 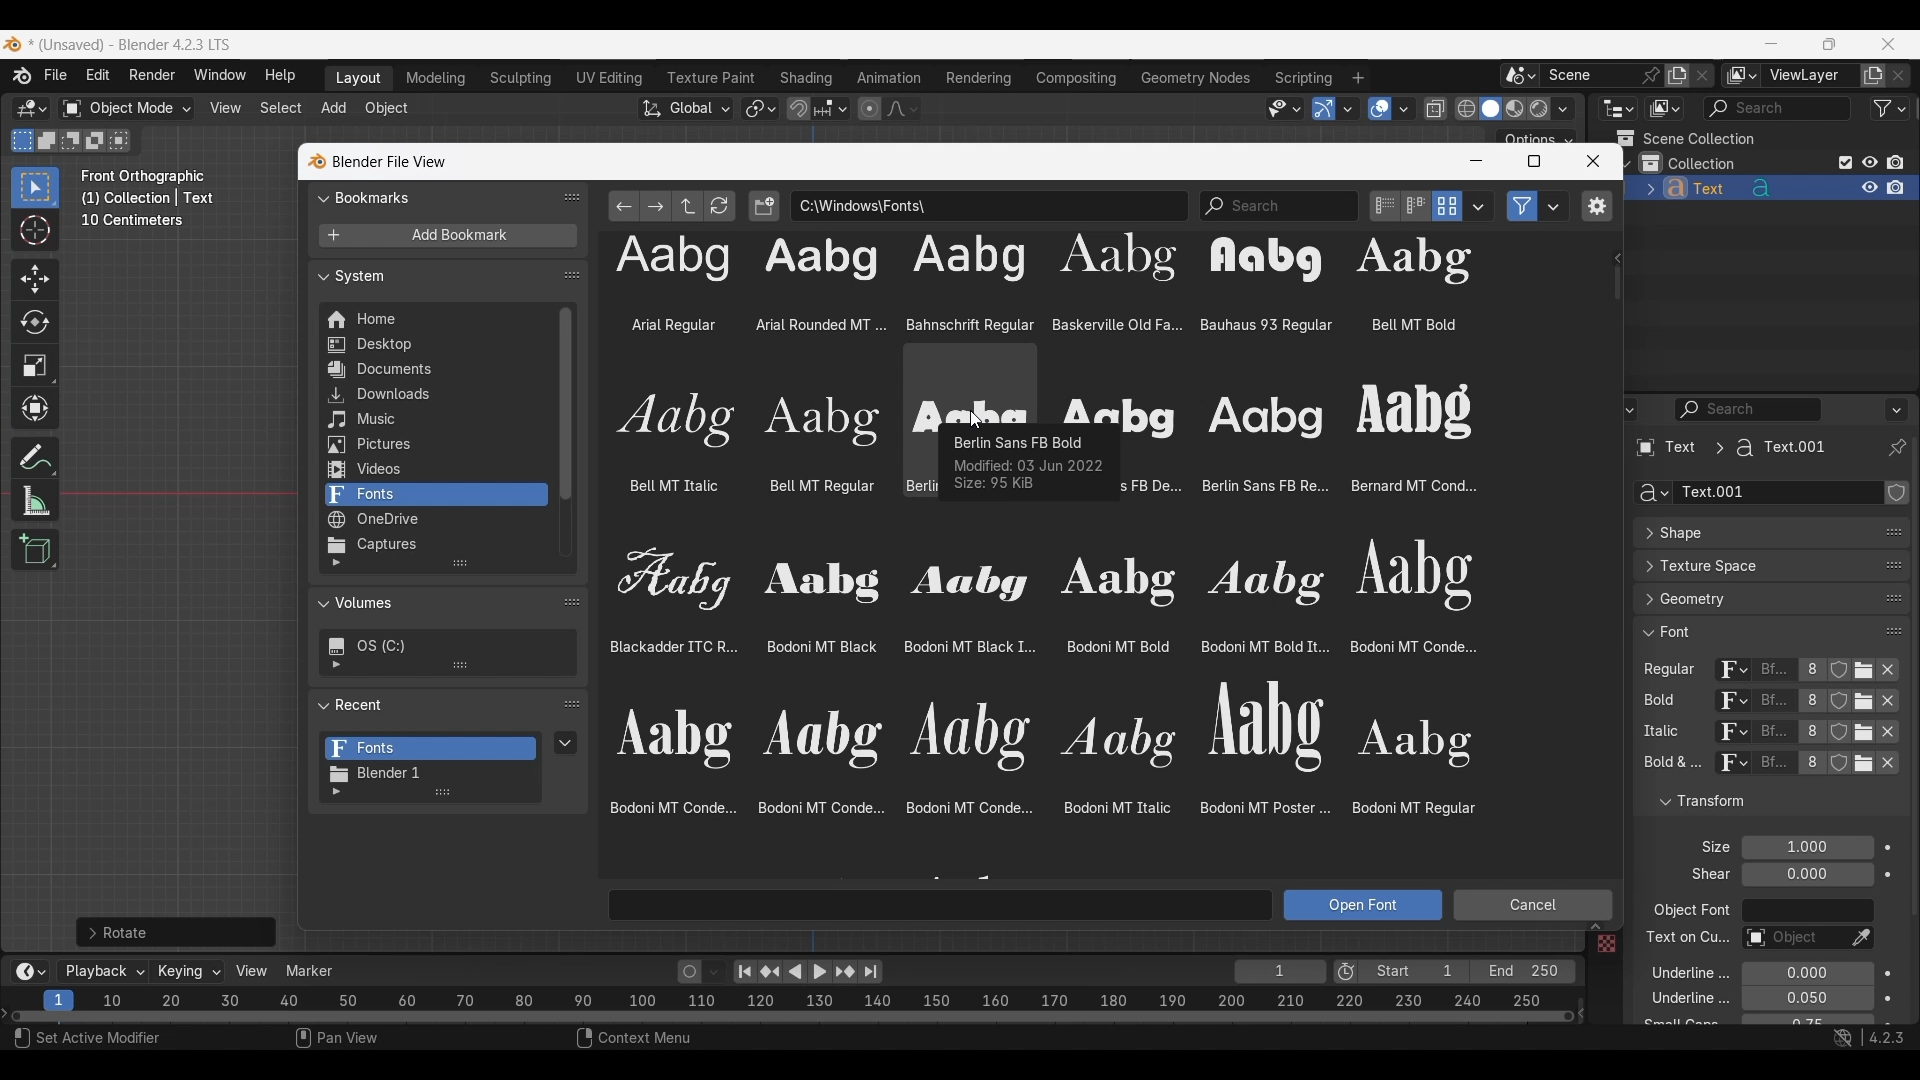 I want to click on Add view layer, so click(x=1873, y=76).